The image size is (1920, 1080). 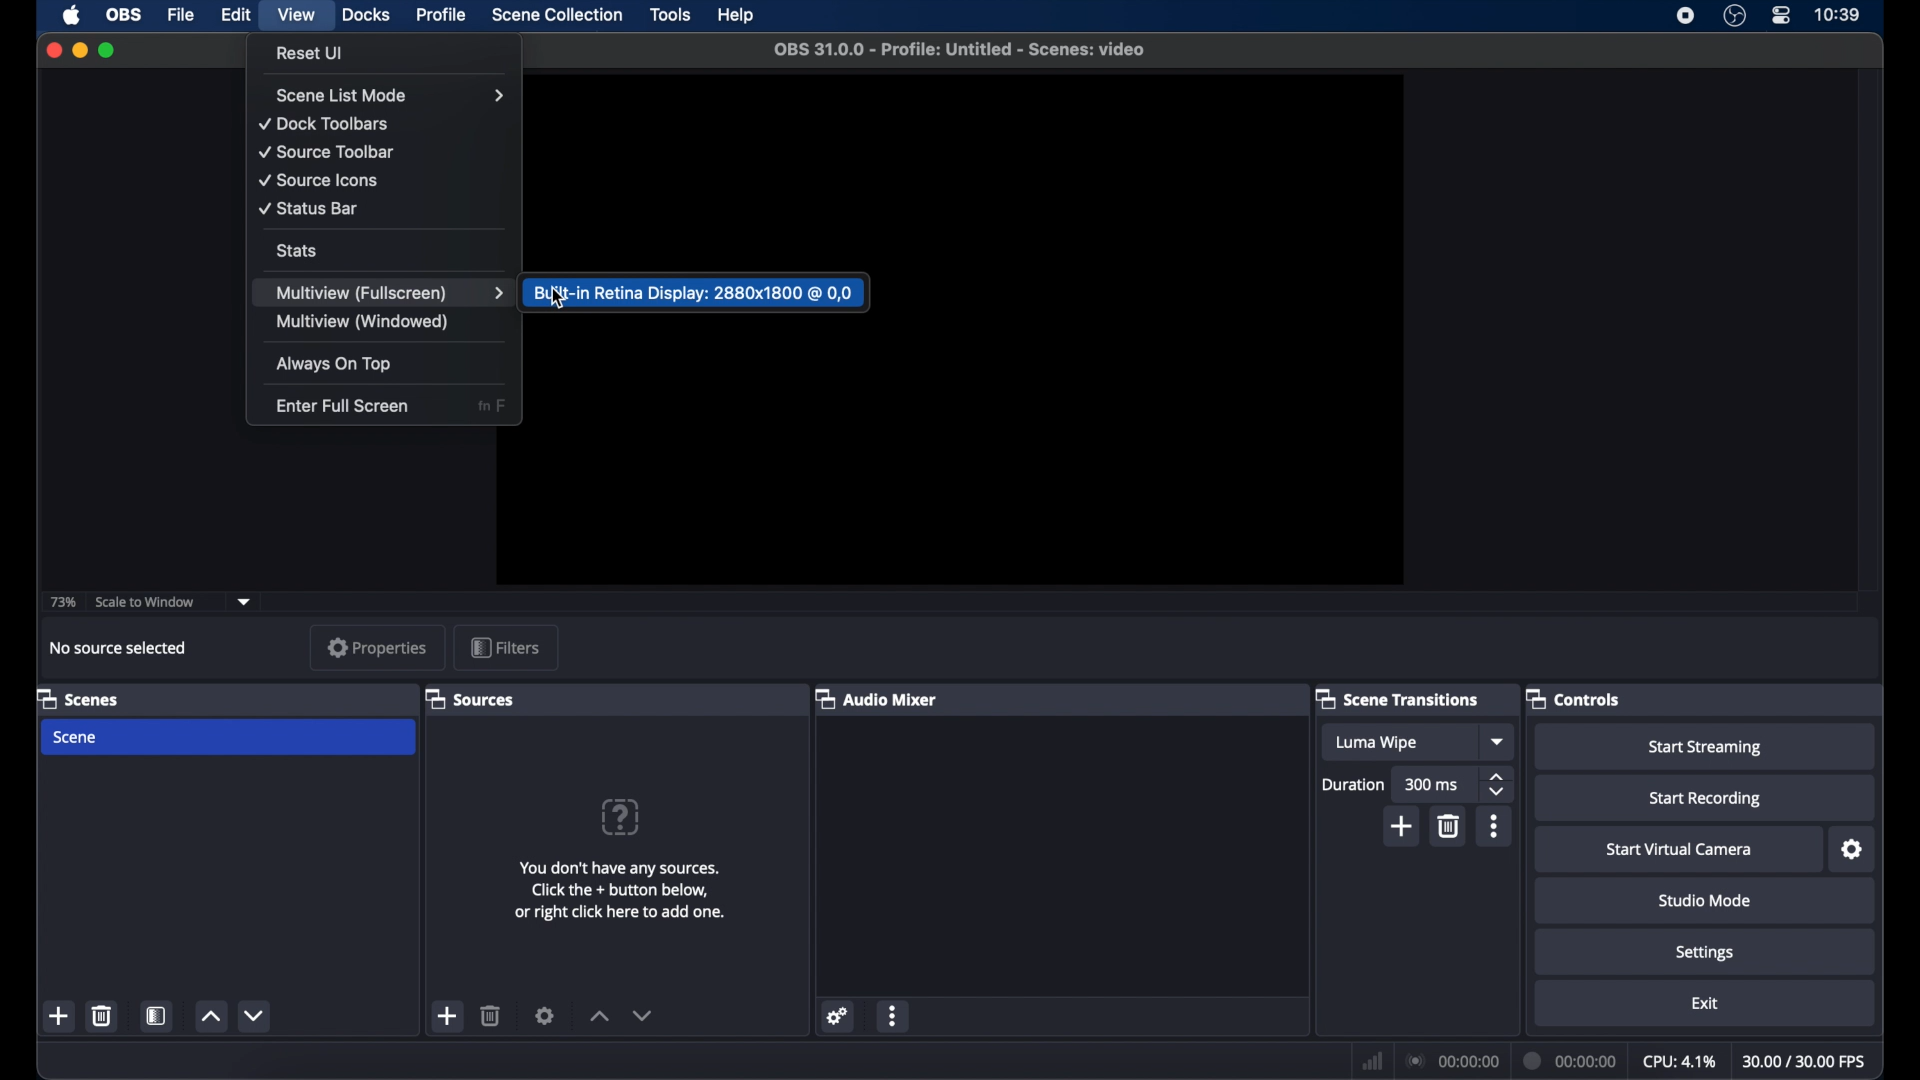 What do you see at coordinates (156, 1015) in the screenshot?
I see `scene filters` at bounding box center [156, 1015].